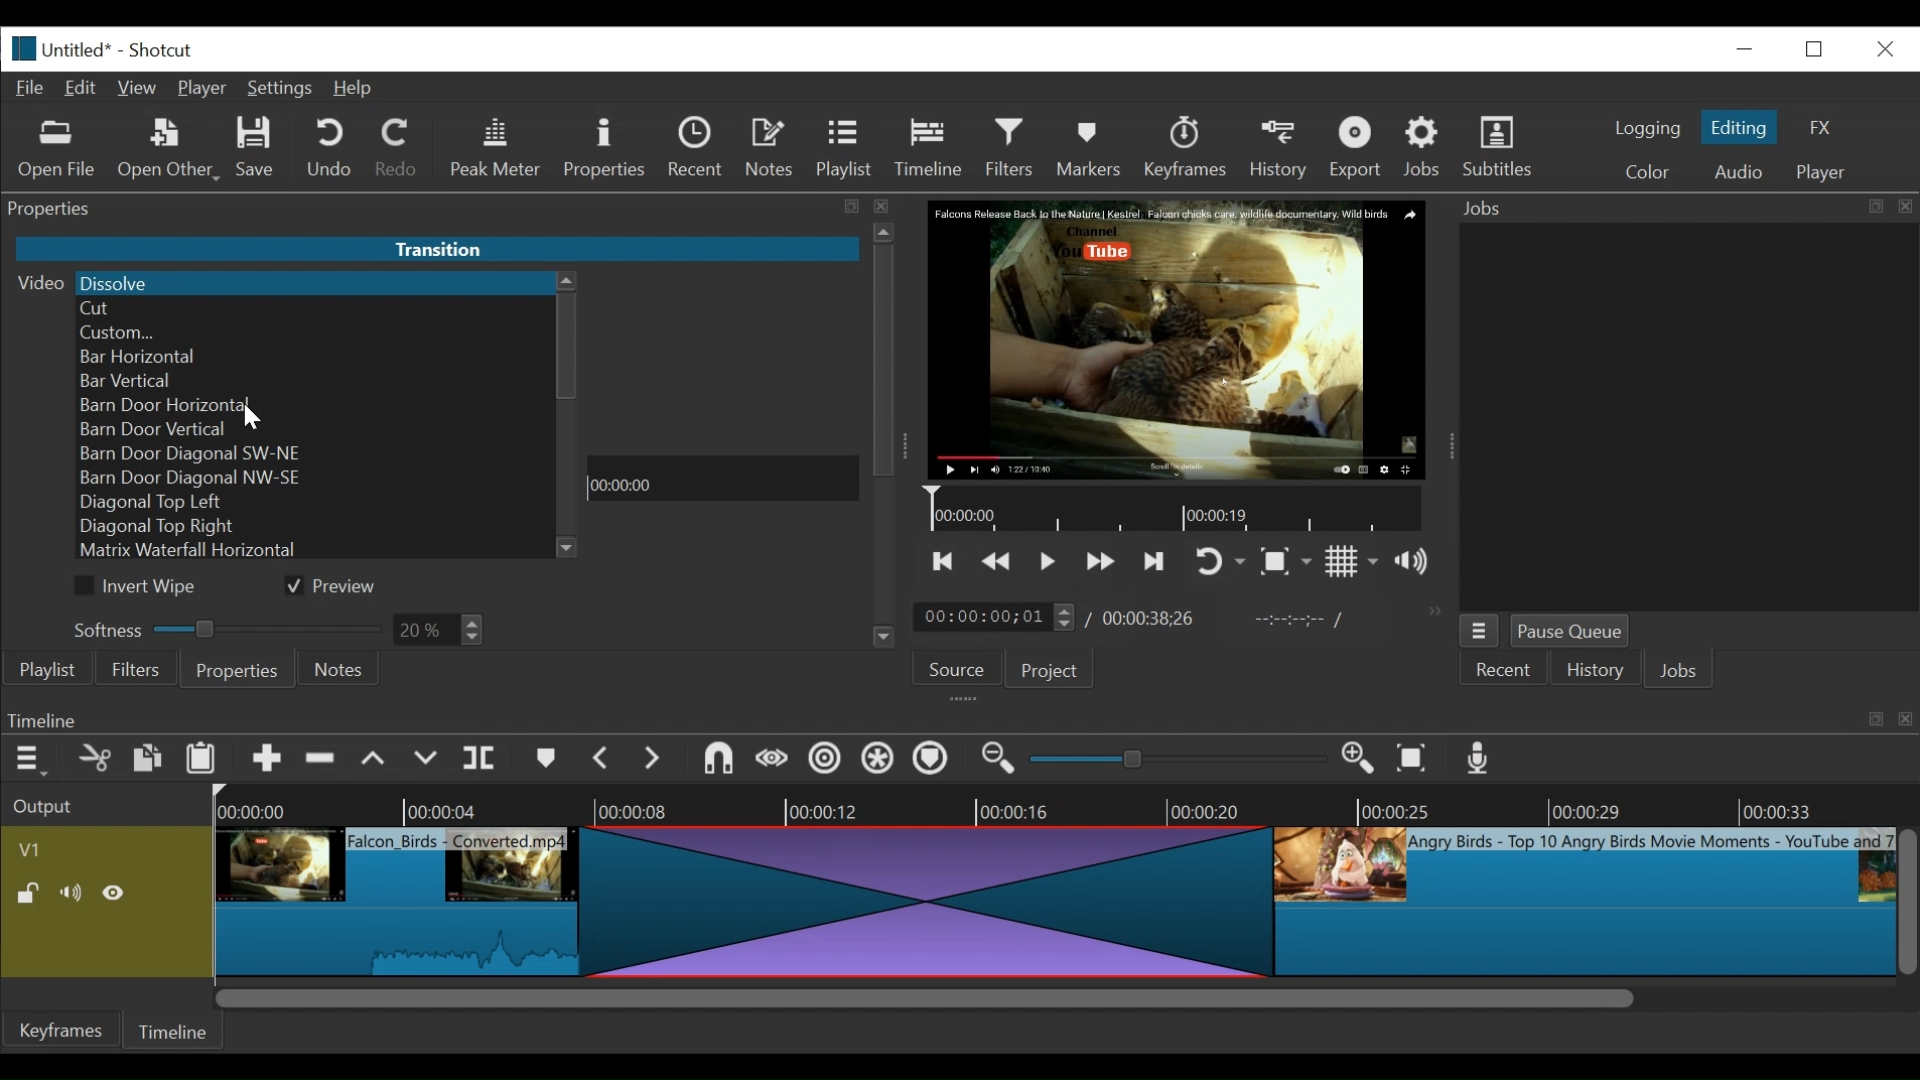 Image resolution: width=1920 pixels, height=1080 pixels. I want to click on toggle player looping, so click(1220, 563).